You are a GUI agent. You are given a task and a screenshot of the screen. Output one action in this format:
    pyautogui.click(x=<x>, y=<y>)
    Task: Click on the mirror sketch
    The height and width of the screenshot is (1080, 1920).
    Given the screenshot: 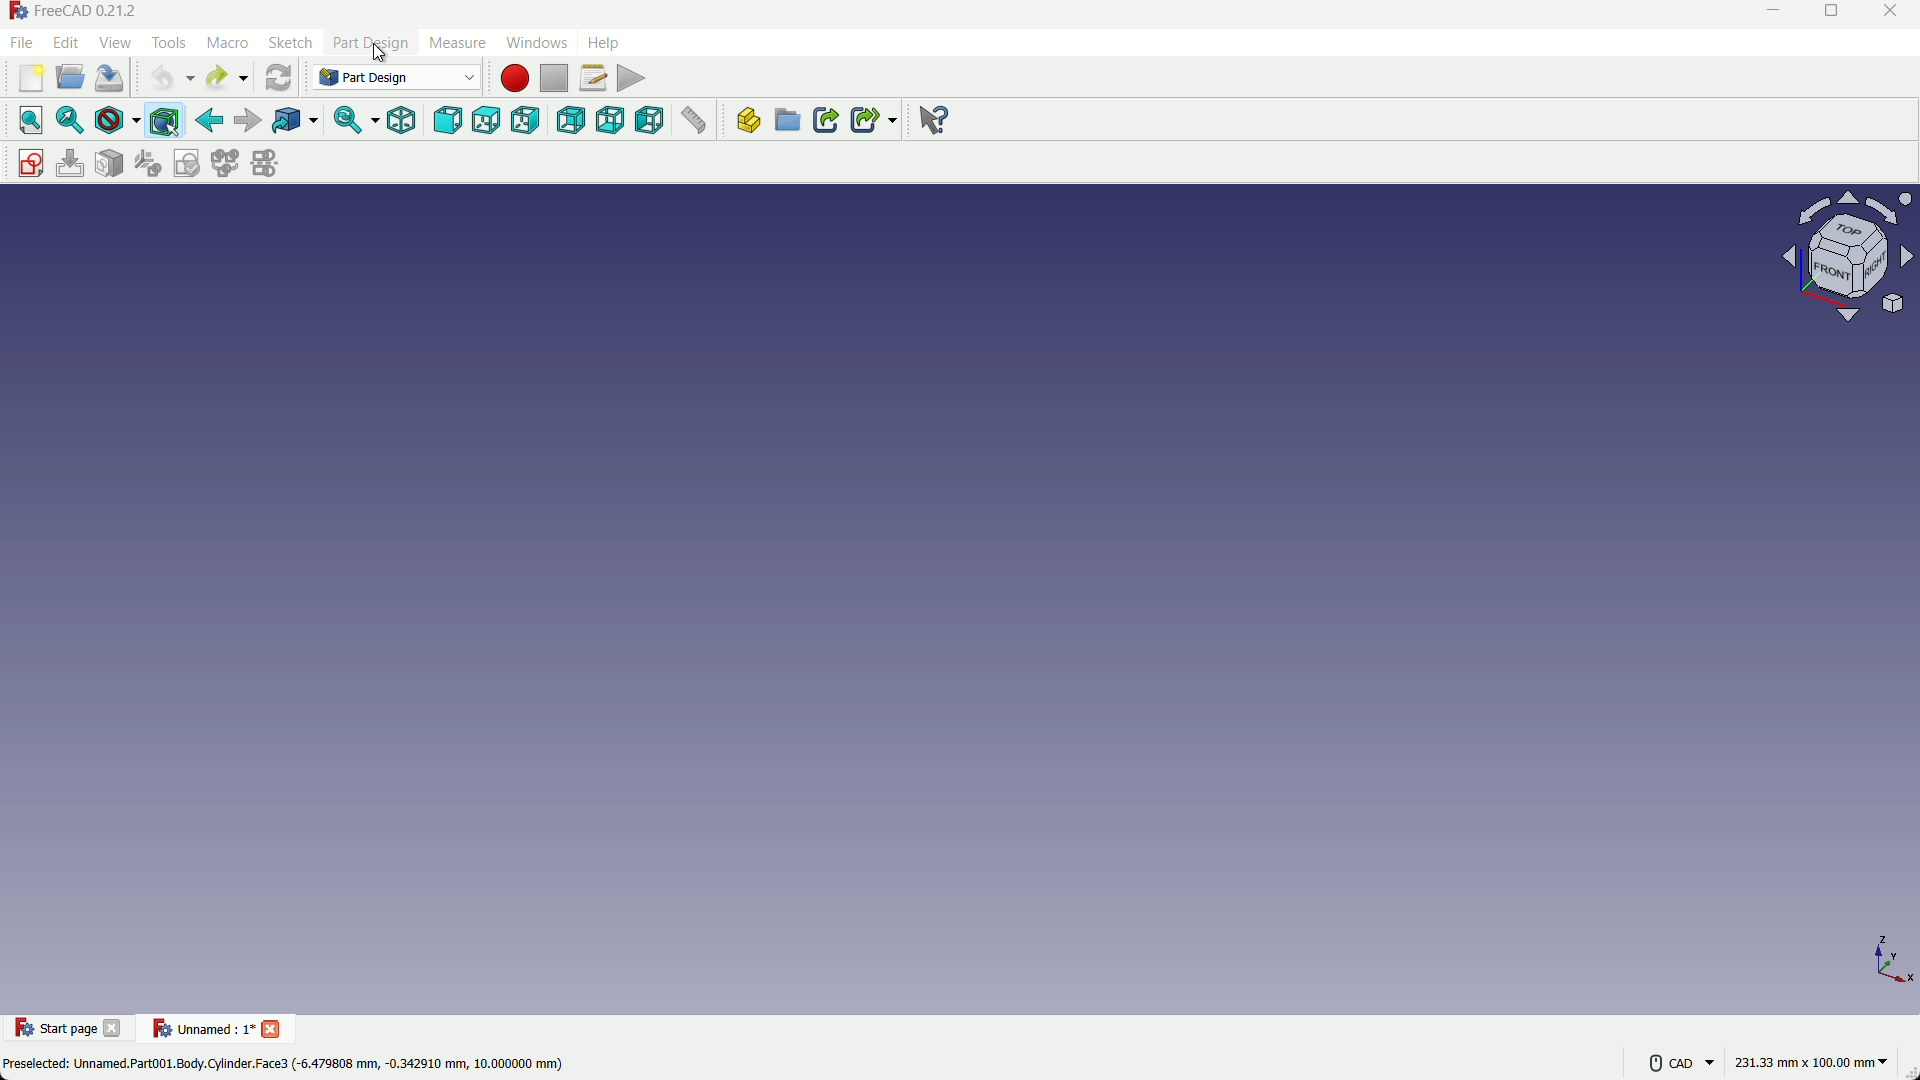 What is the action you would take?
    pyautogui.click(x=266, y=163)
    